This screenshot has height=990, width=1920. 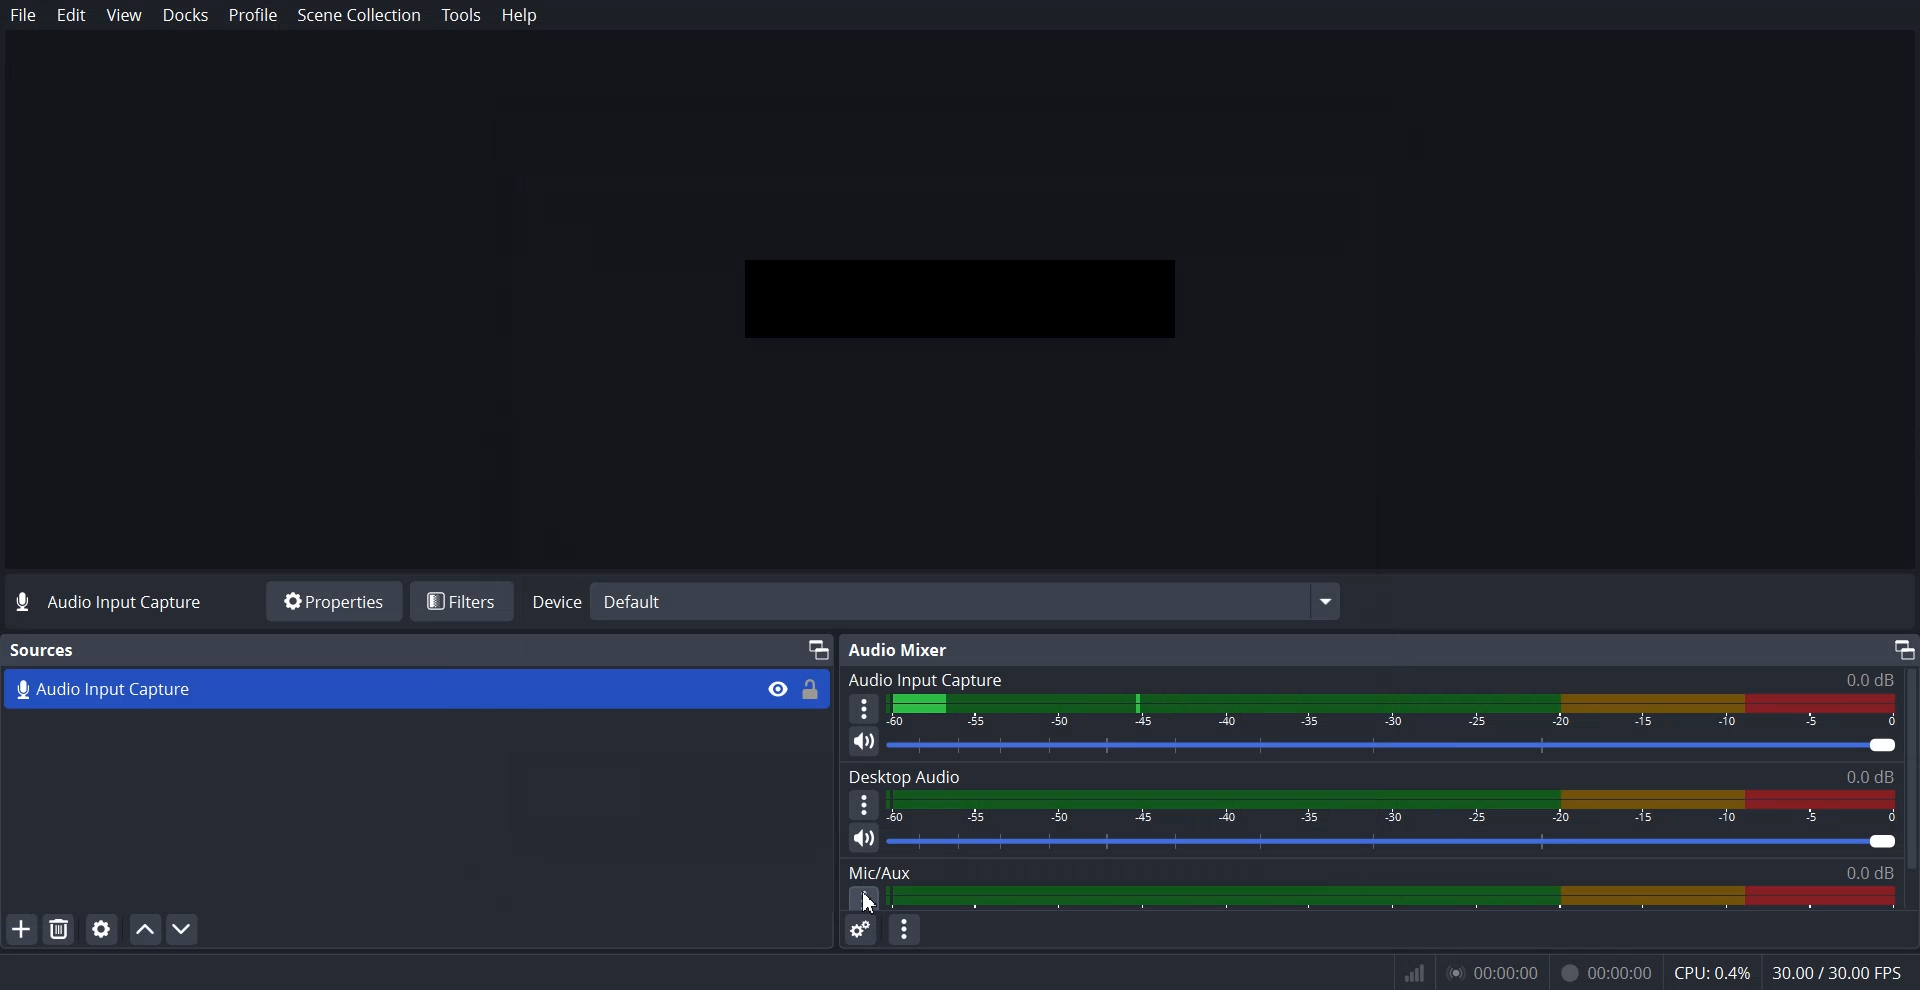 I want to click on Inf, so click(x=1415, y=974).